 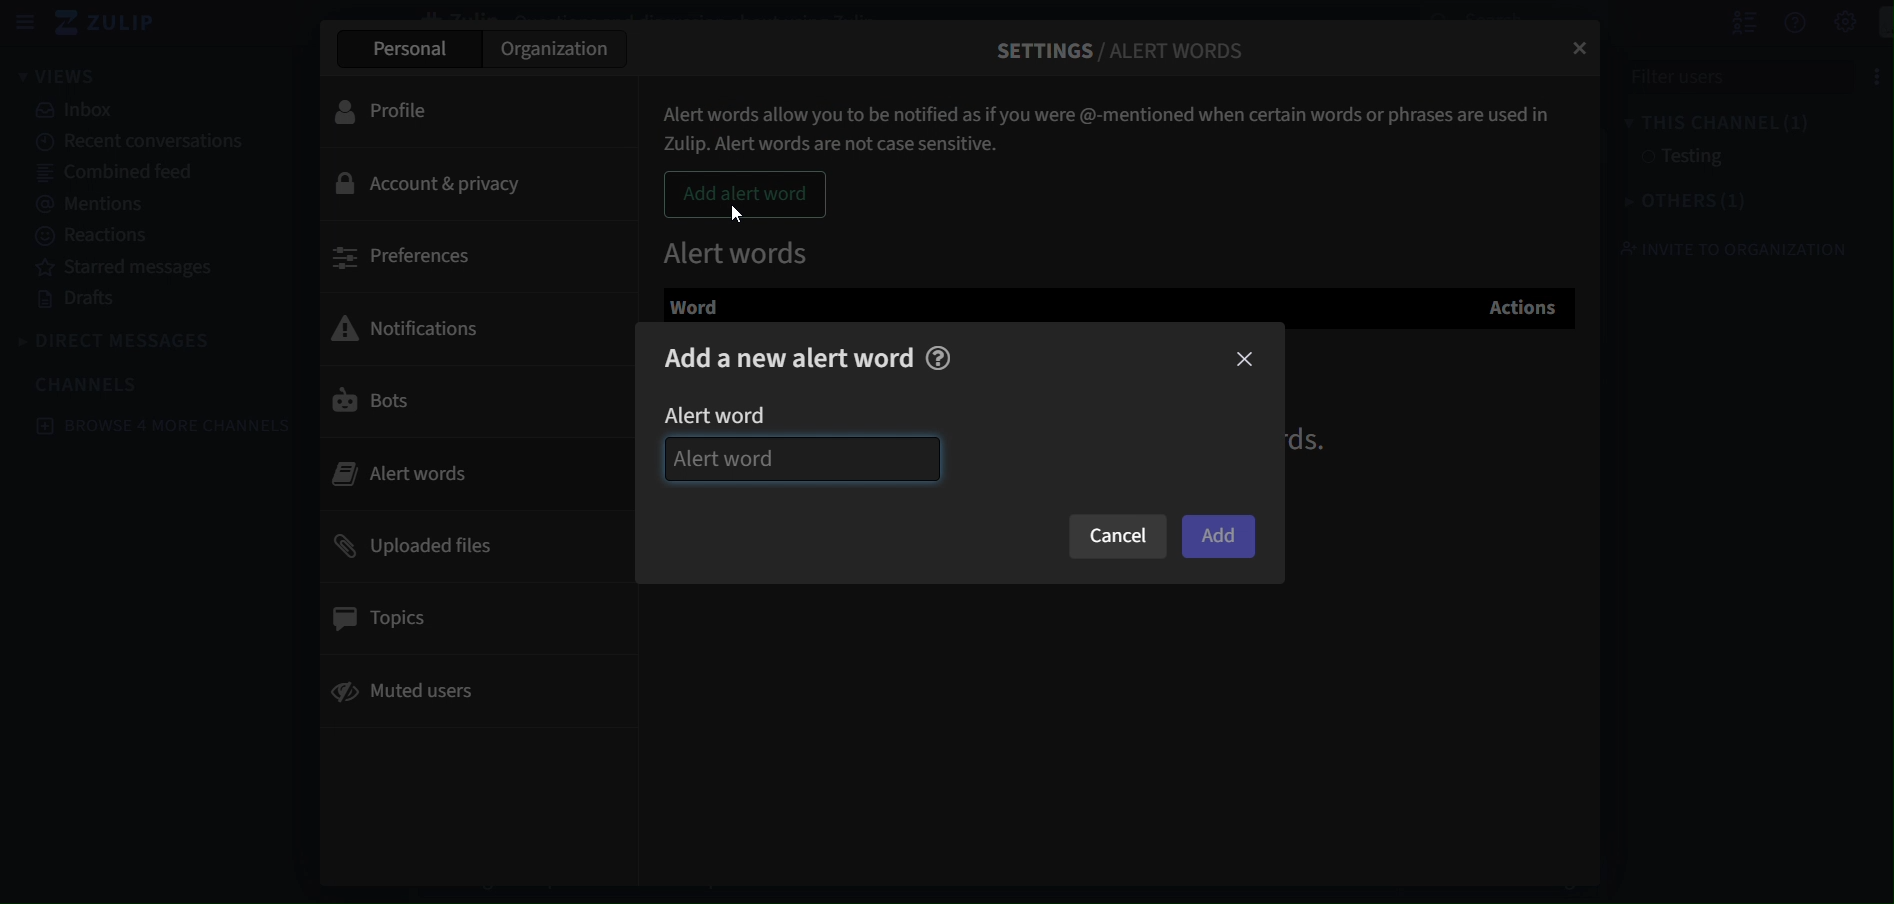 What do you see at coordinates (942, 358) in the screenshot?
I see `help icon` at bounding box center [942, 358].